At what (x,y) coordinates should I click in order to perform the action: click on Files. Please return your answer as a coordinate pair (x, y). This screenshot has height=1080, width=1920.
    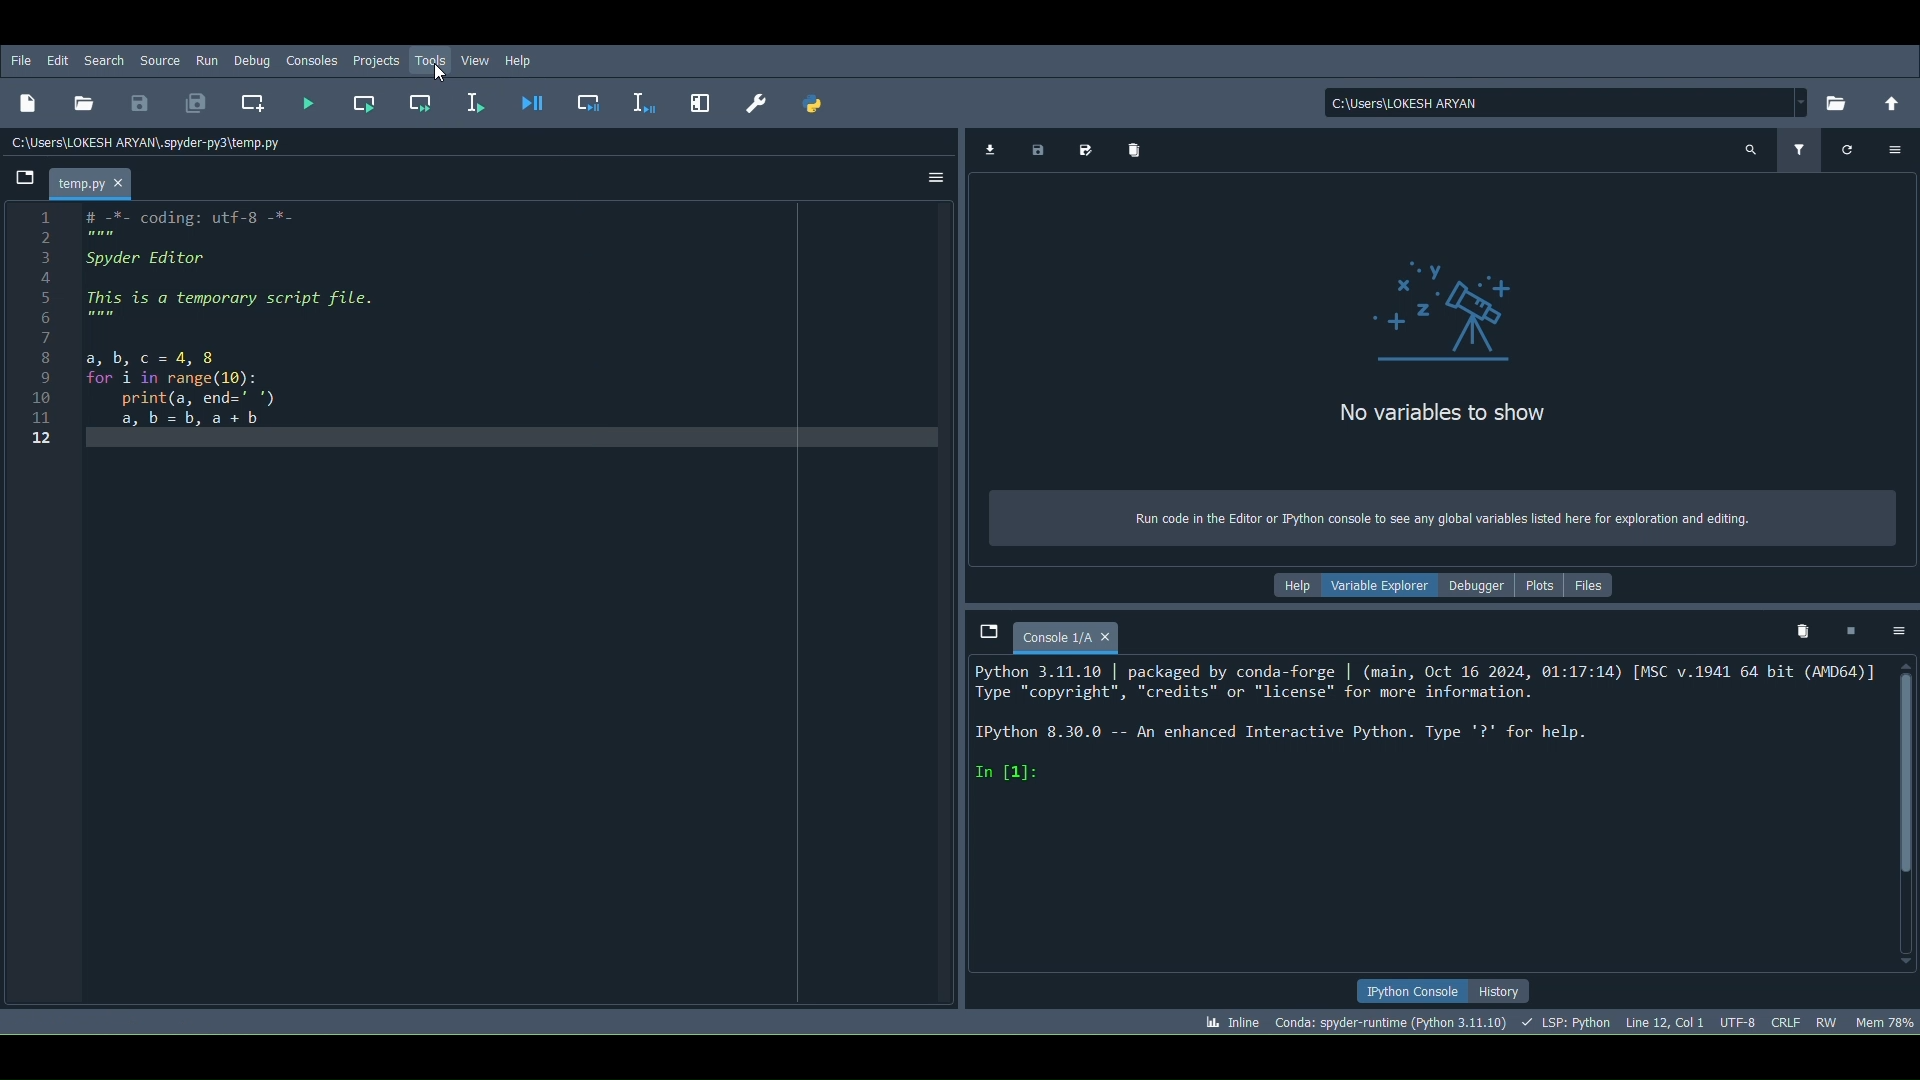
    Looking at the image, I should click on (1593, 590).